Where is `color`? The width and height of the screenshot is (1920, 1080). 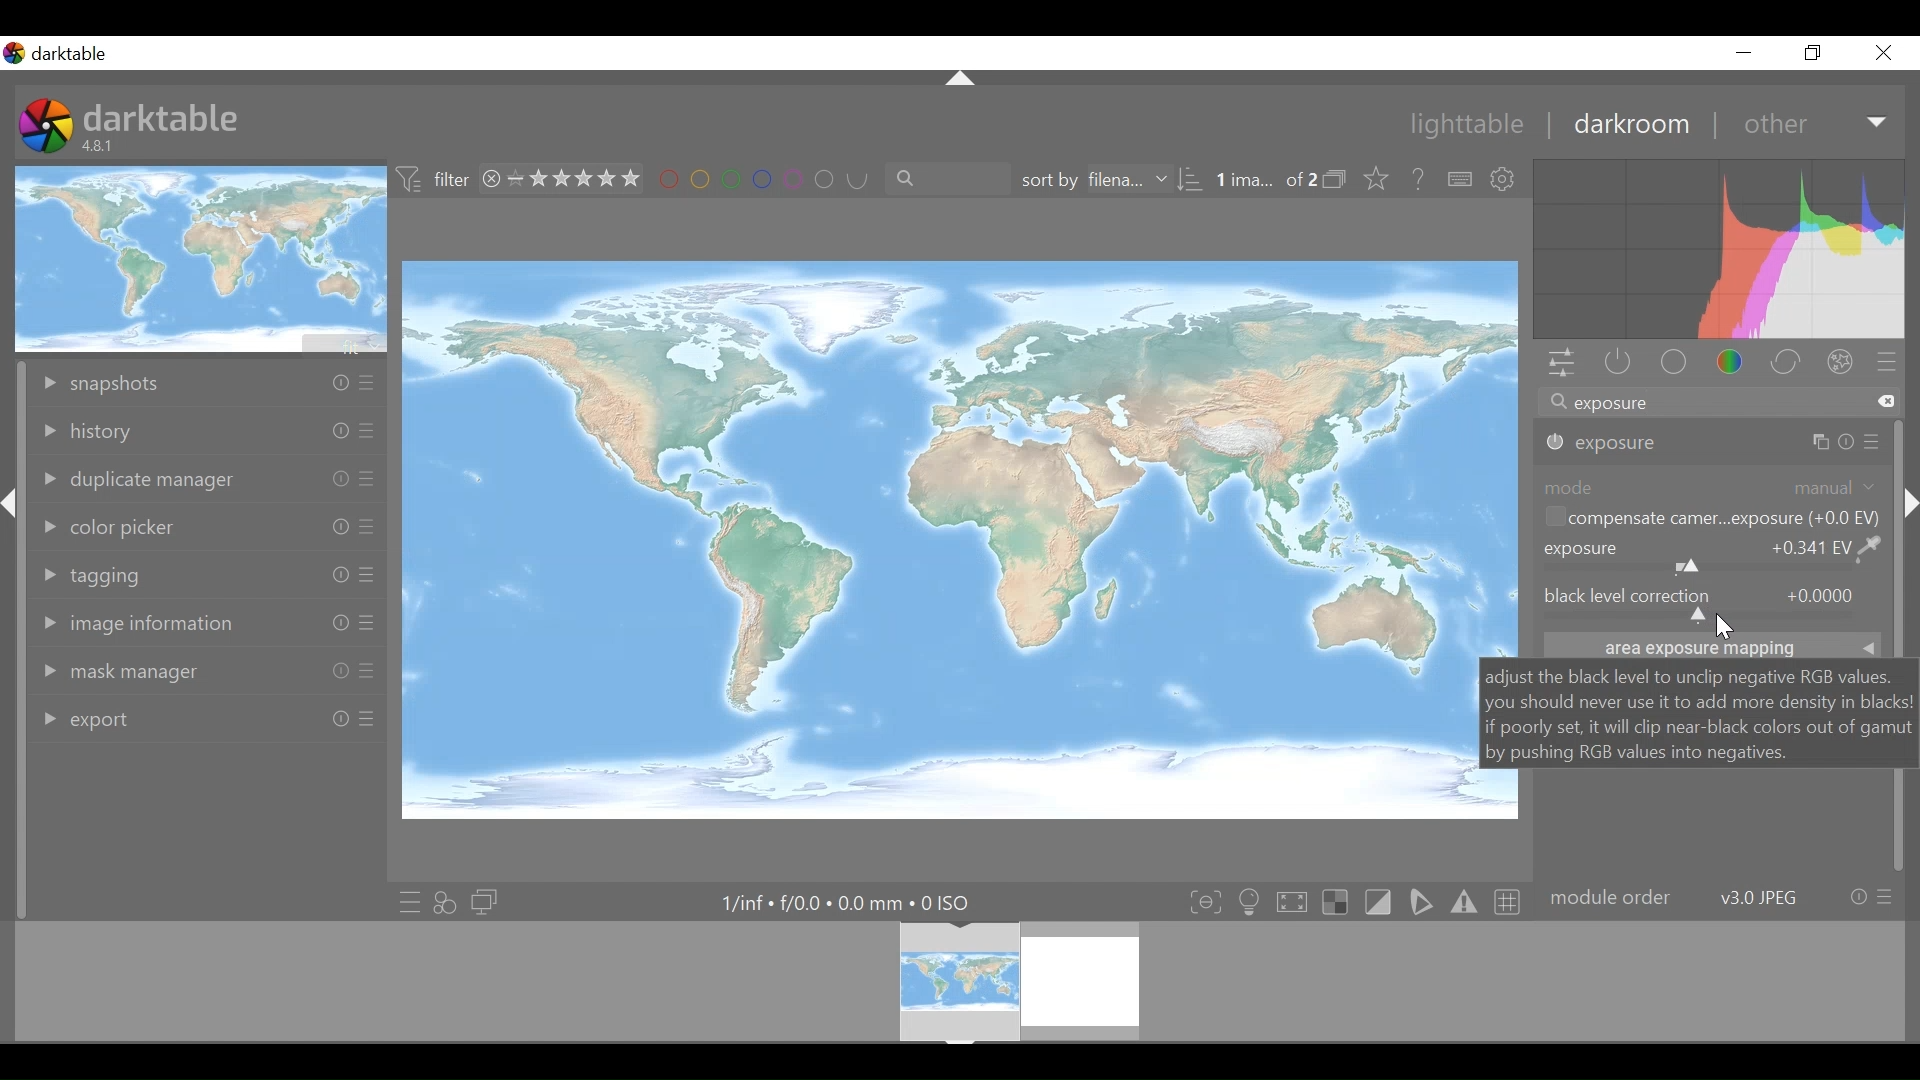 color is located at coordinates (1730, 363).